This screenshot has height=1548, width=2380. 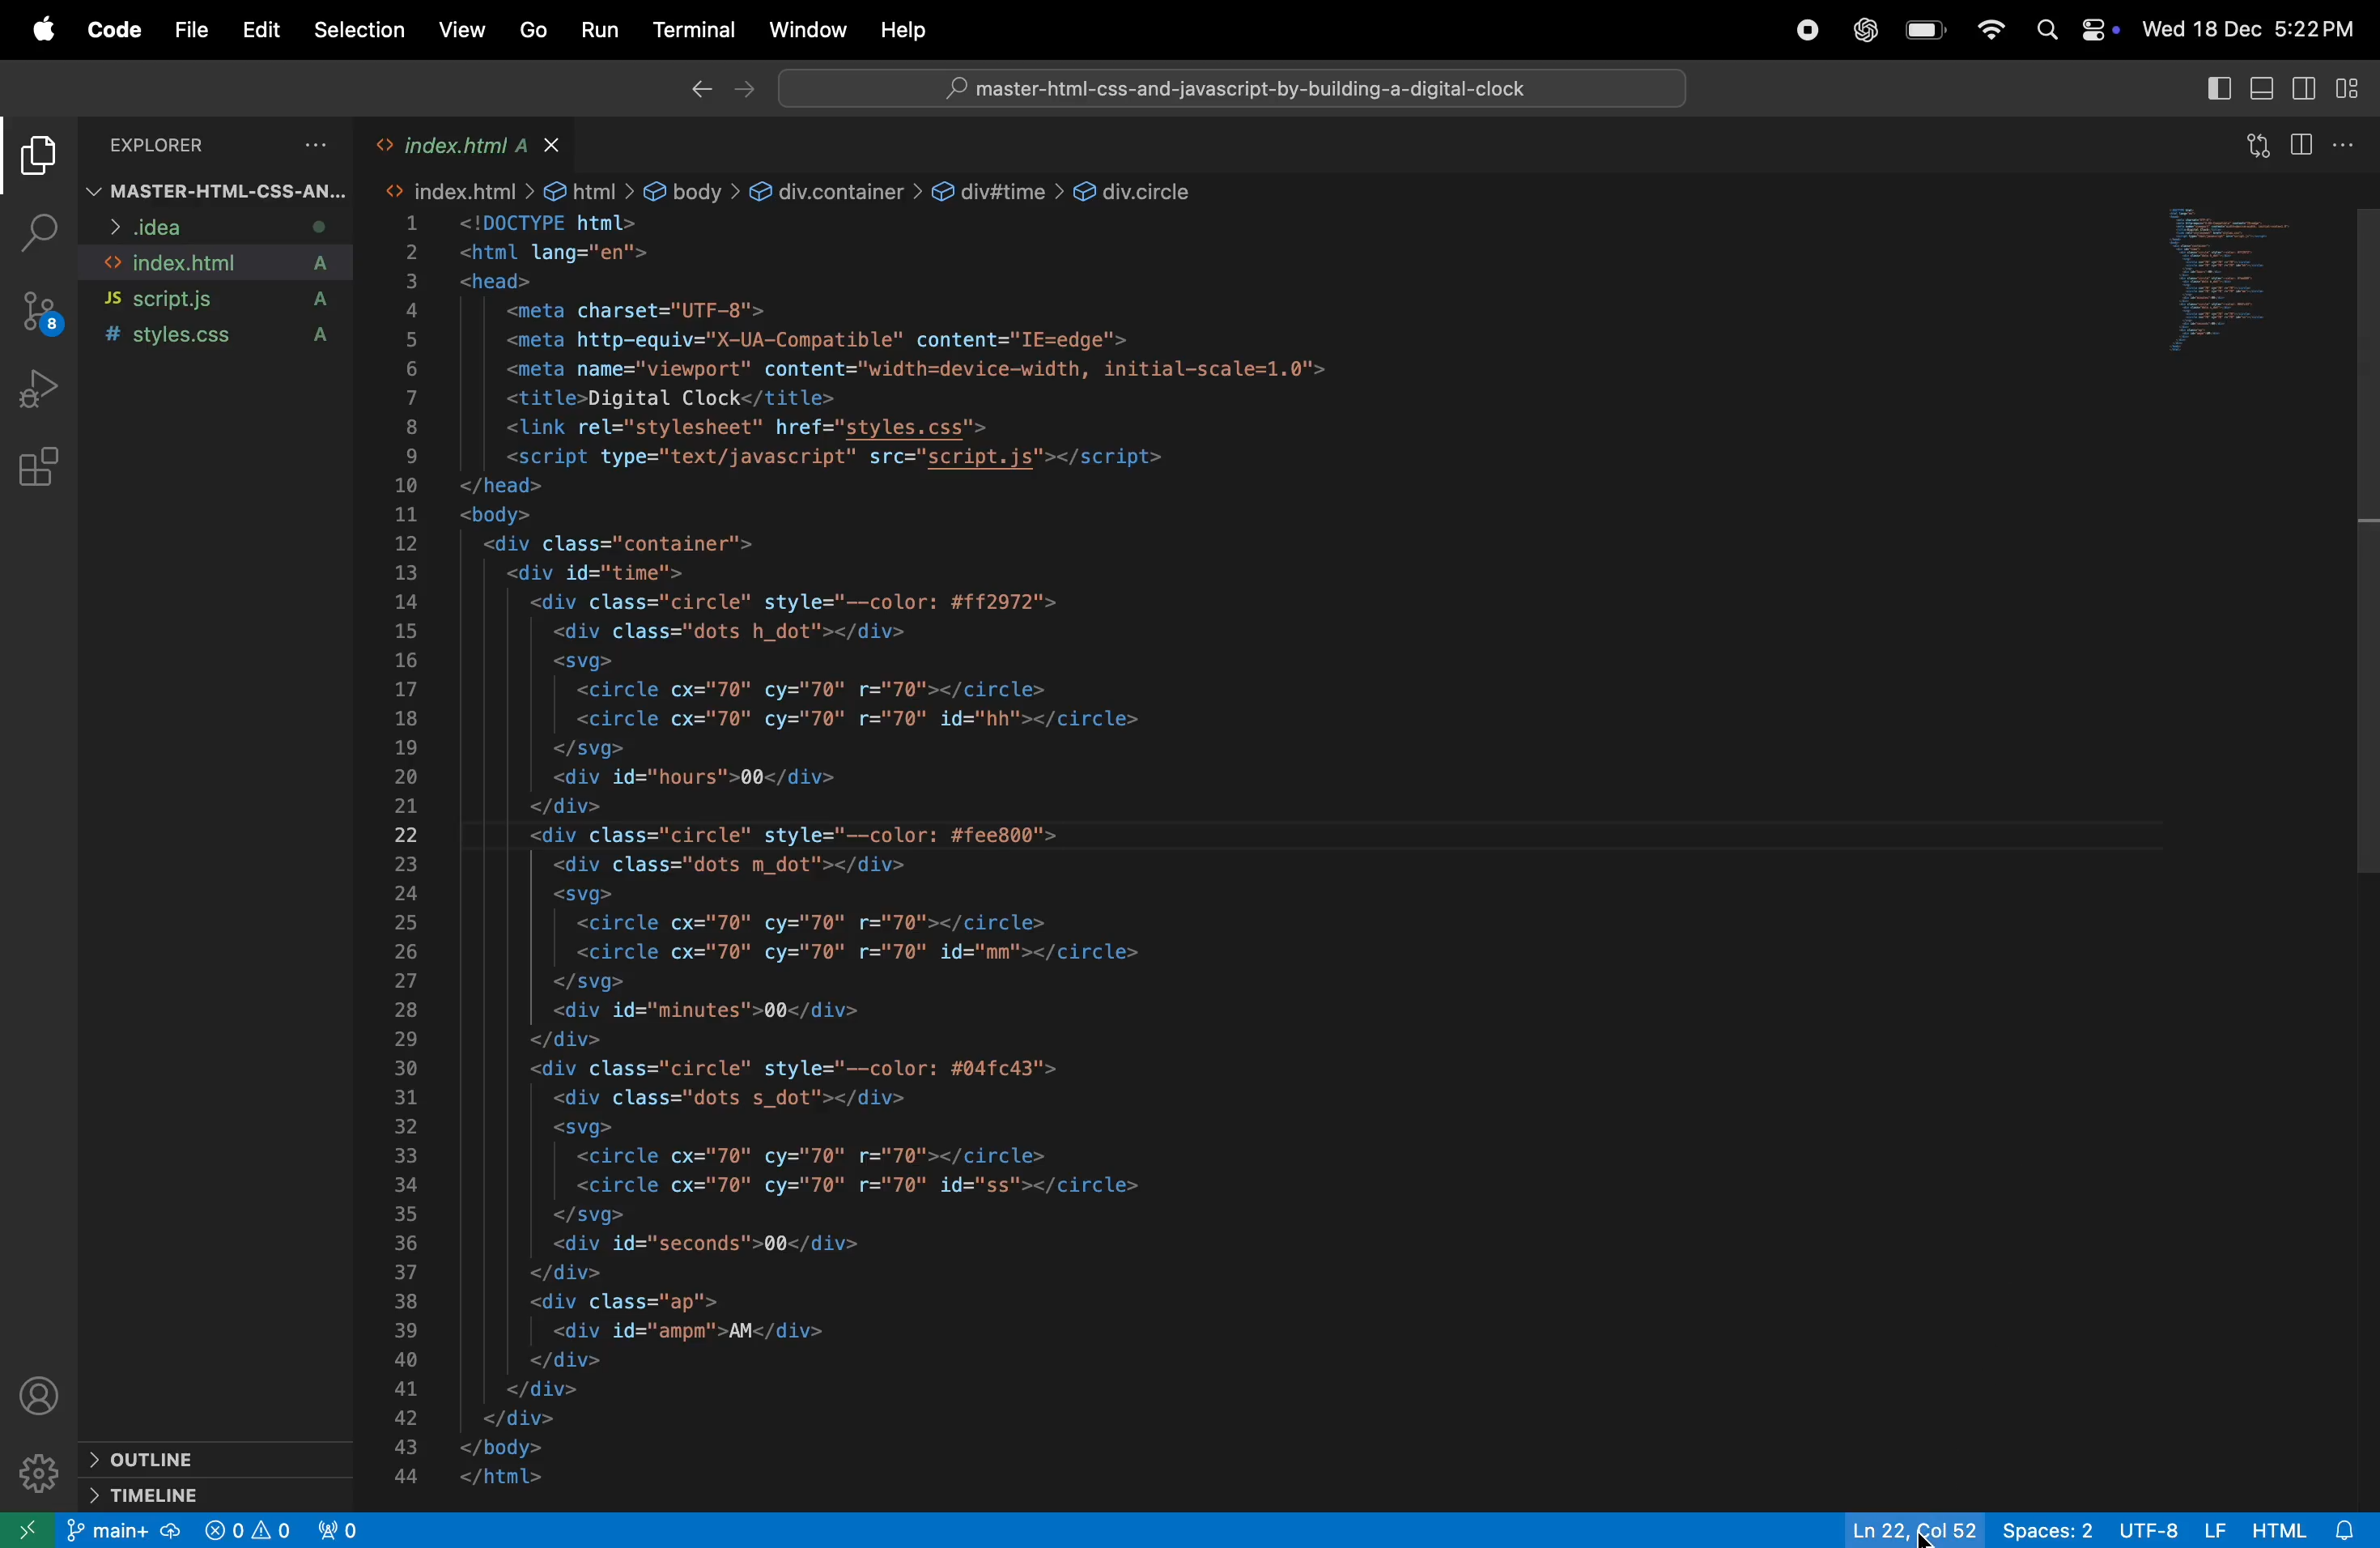 What do you see at coordinates (2350, 91) in the screenshot?
I see `customize layout` at bounding box center [2350, 91].